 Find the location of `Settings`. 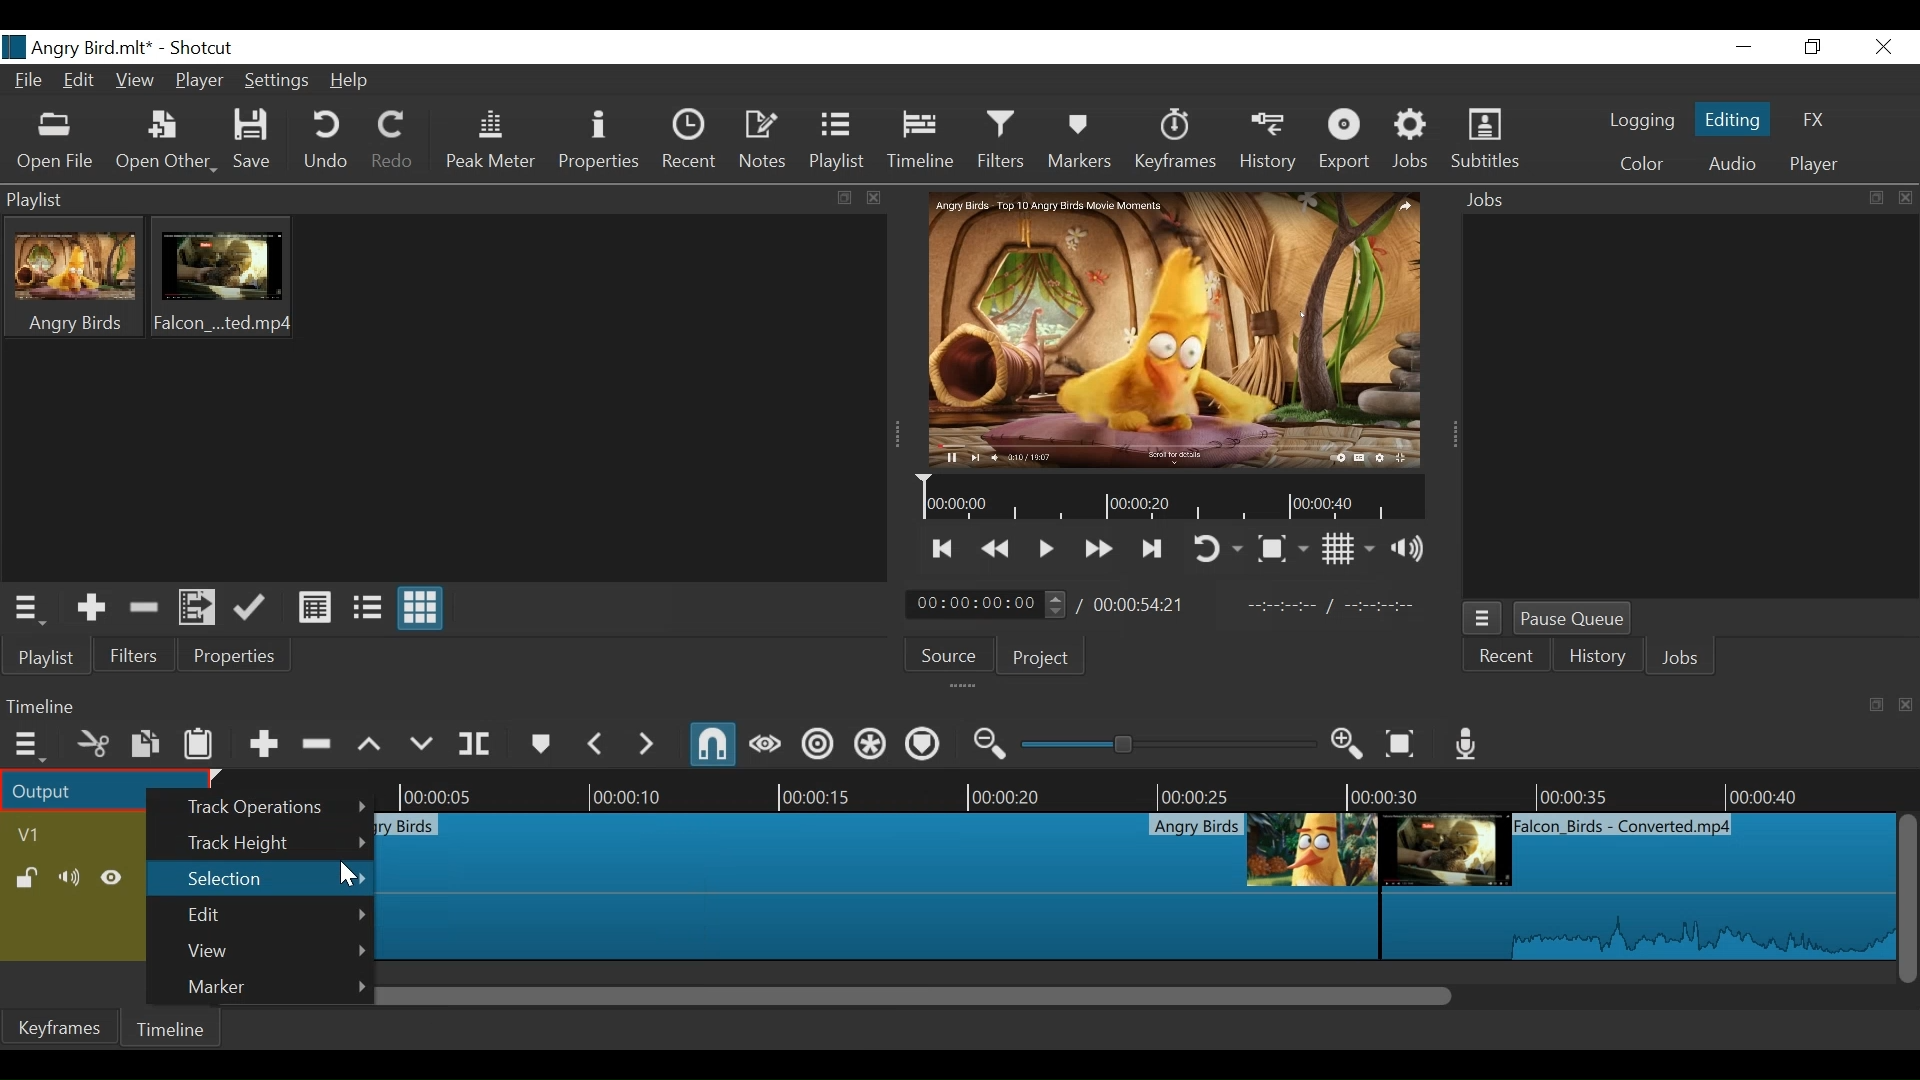

Settings is located at coordinates (277, 82).